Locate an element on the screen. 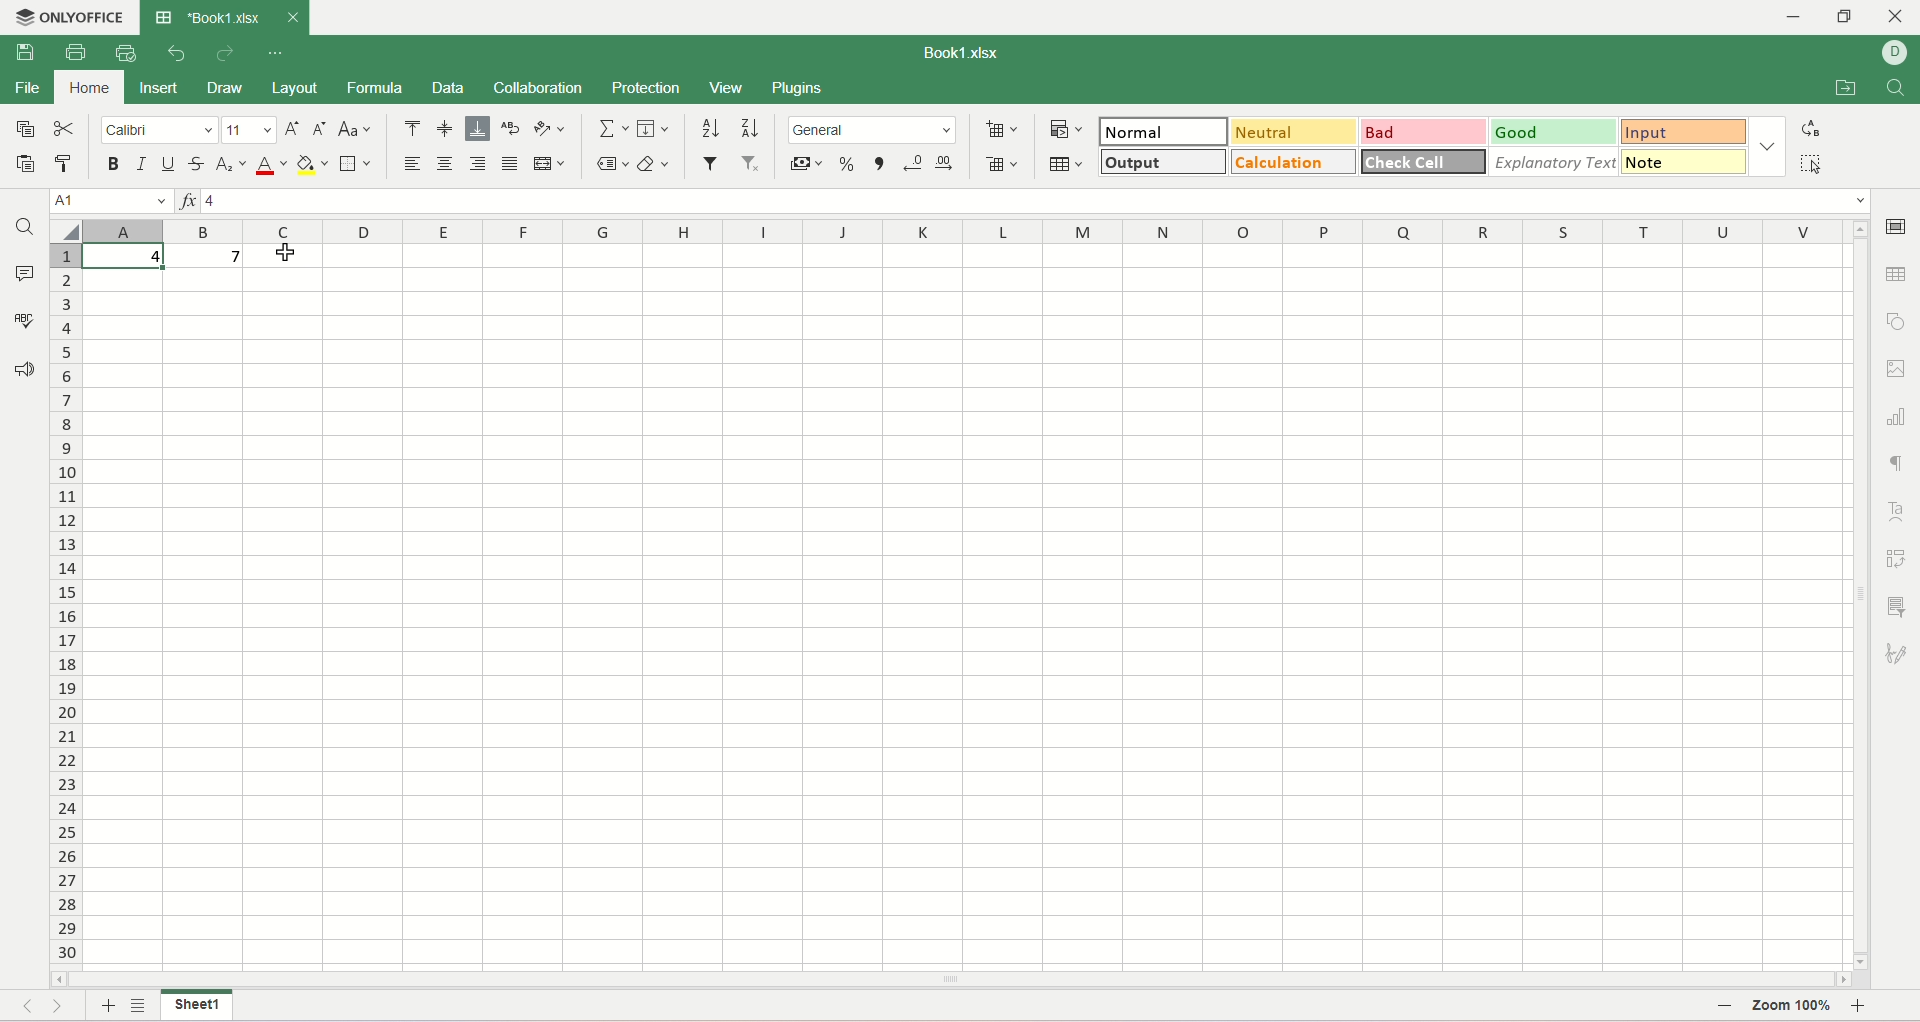  paragraph settings is located at coordinates (1903, 463).